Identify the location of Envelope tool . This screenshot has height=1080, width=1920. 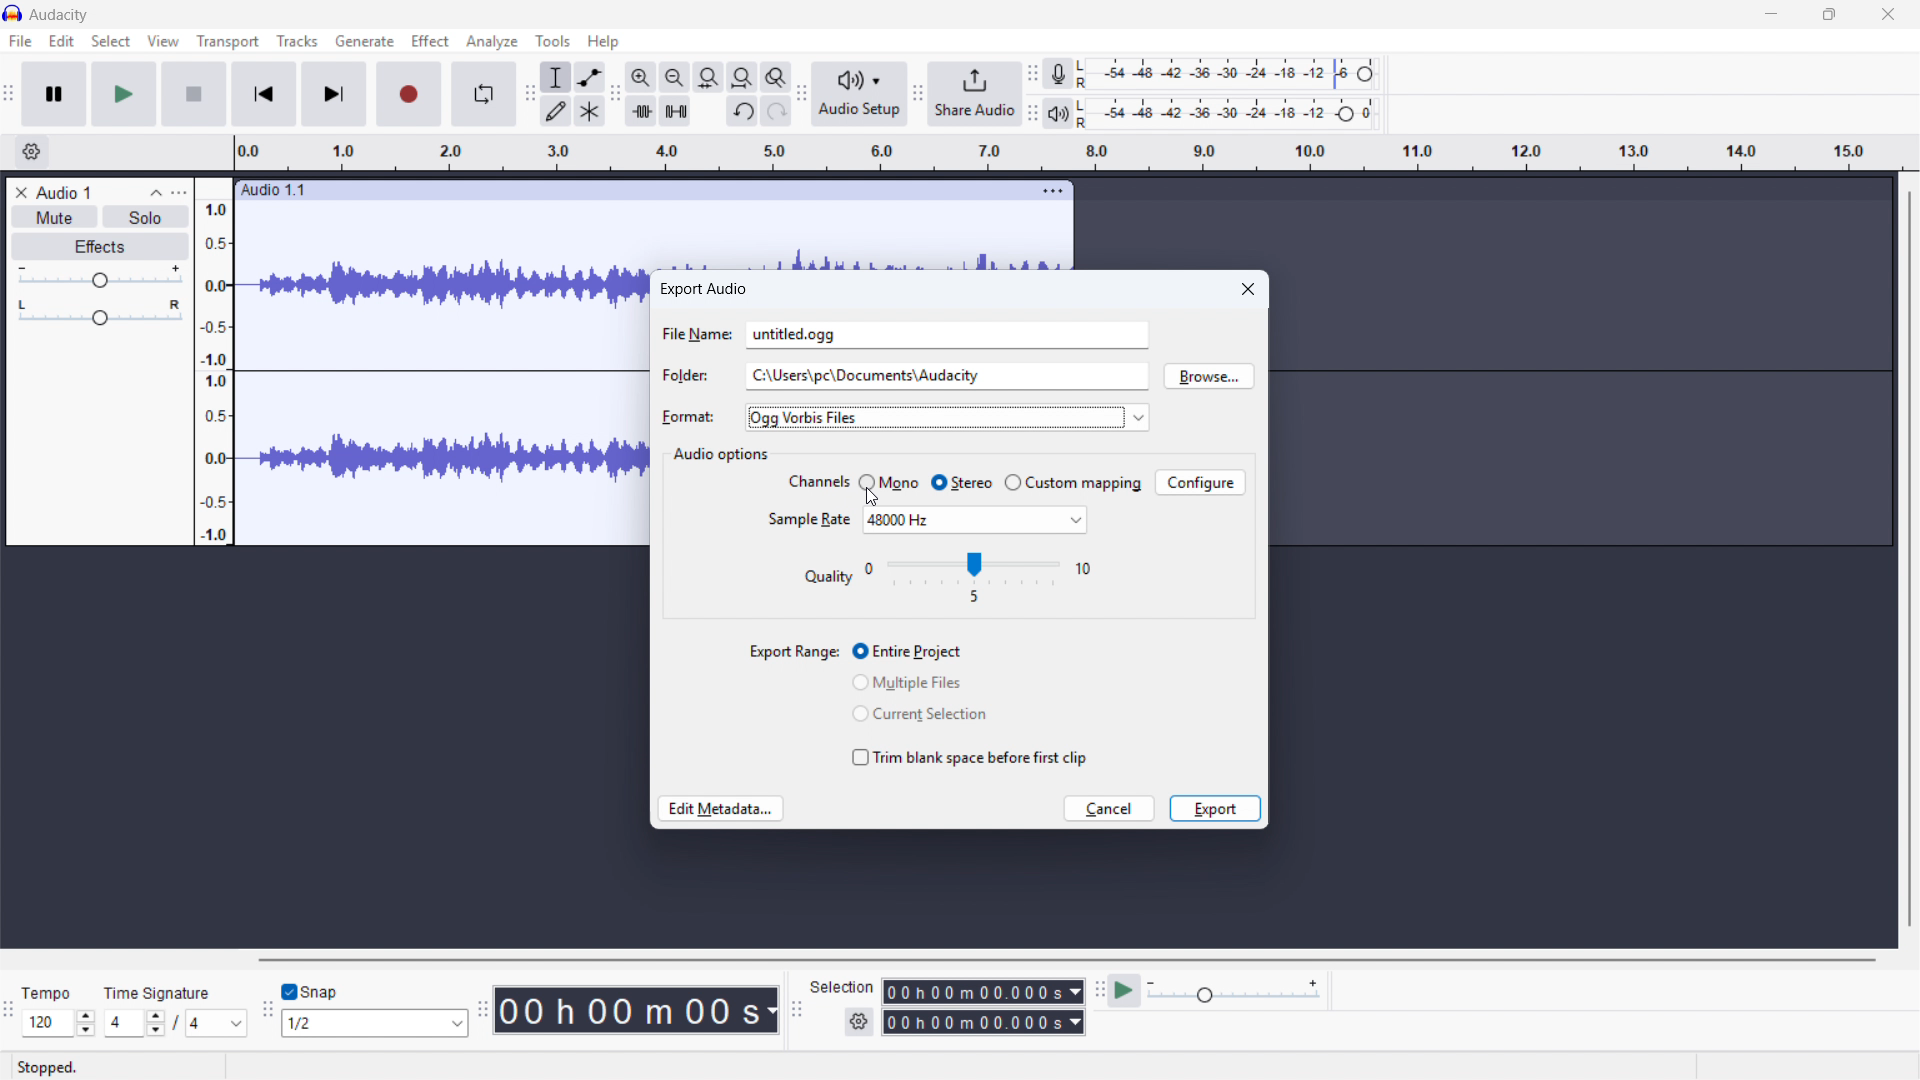
(589, 77).